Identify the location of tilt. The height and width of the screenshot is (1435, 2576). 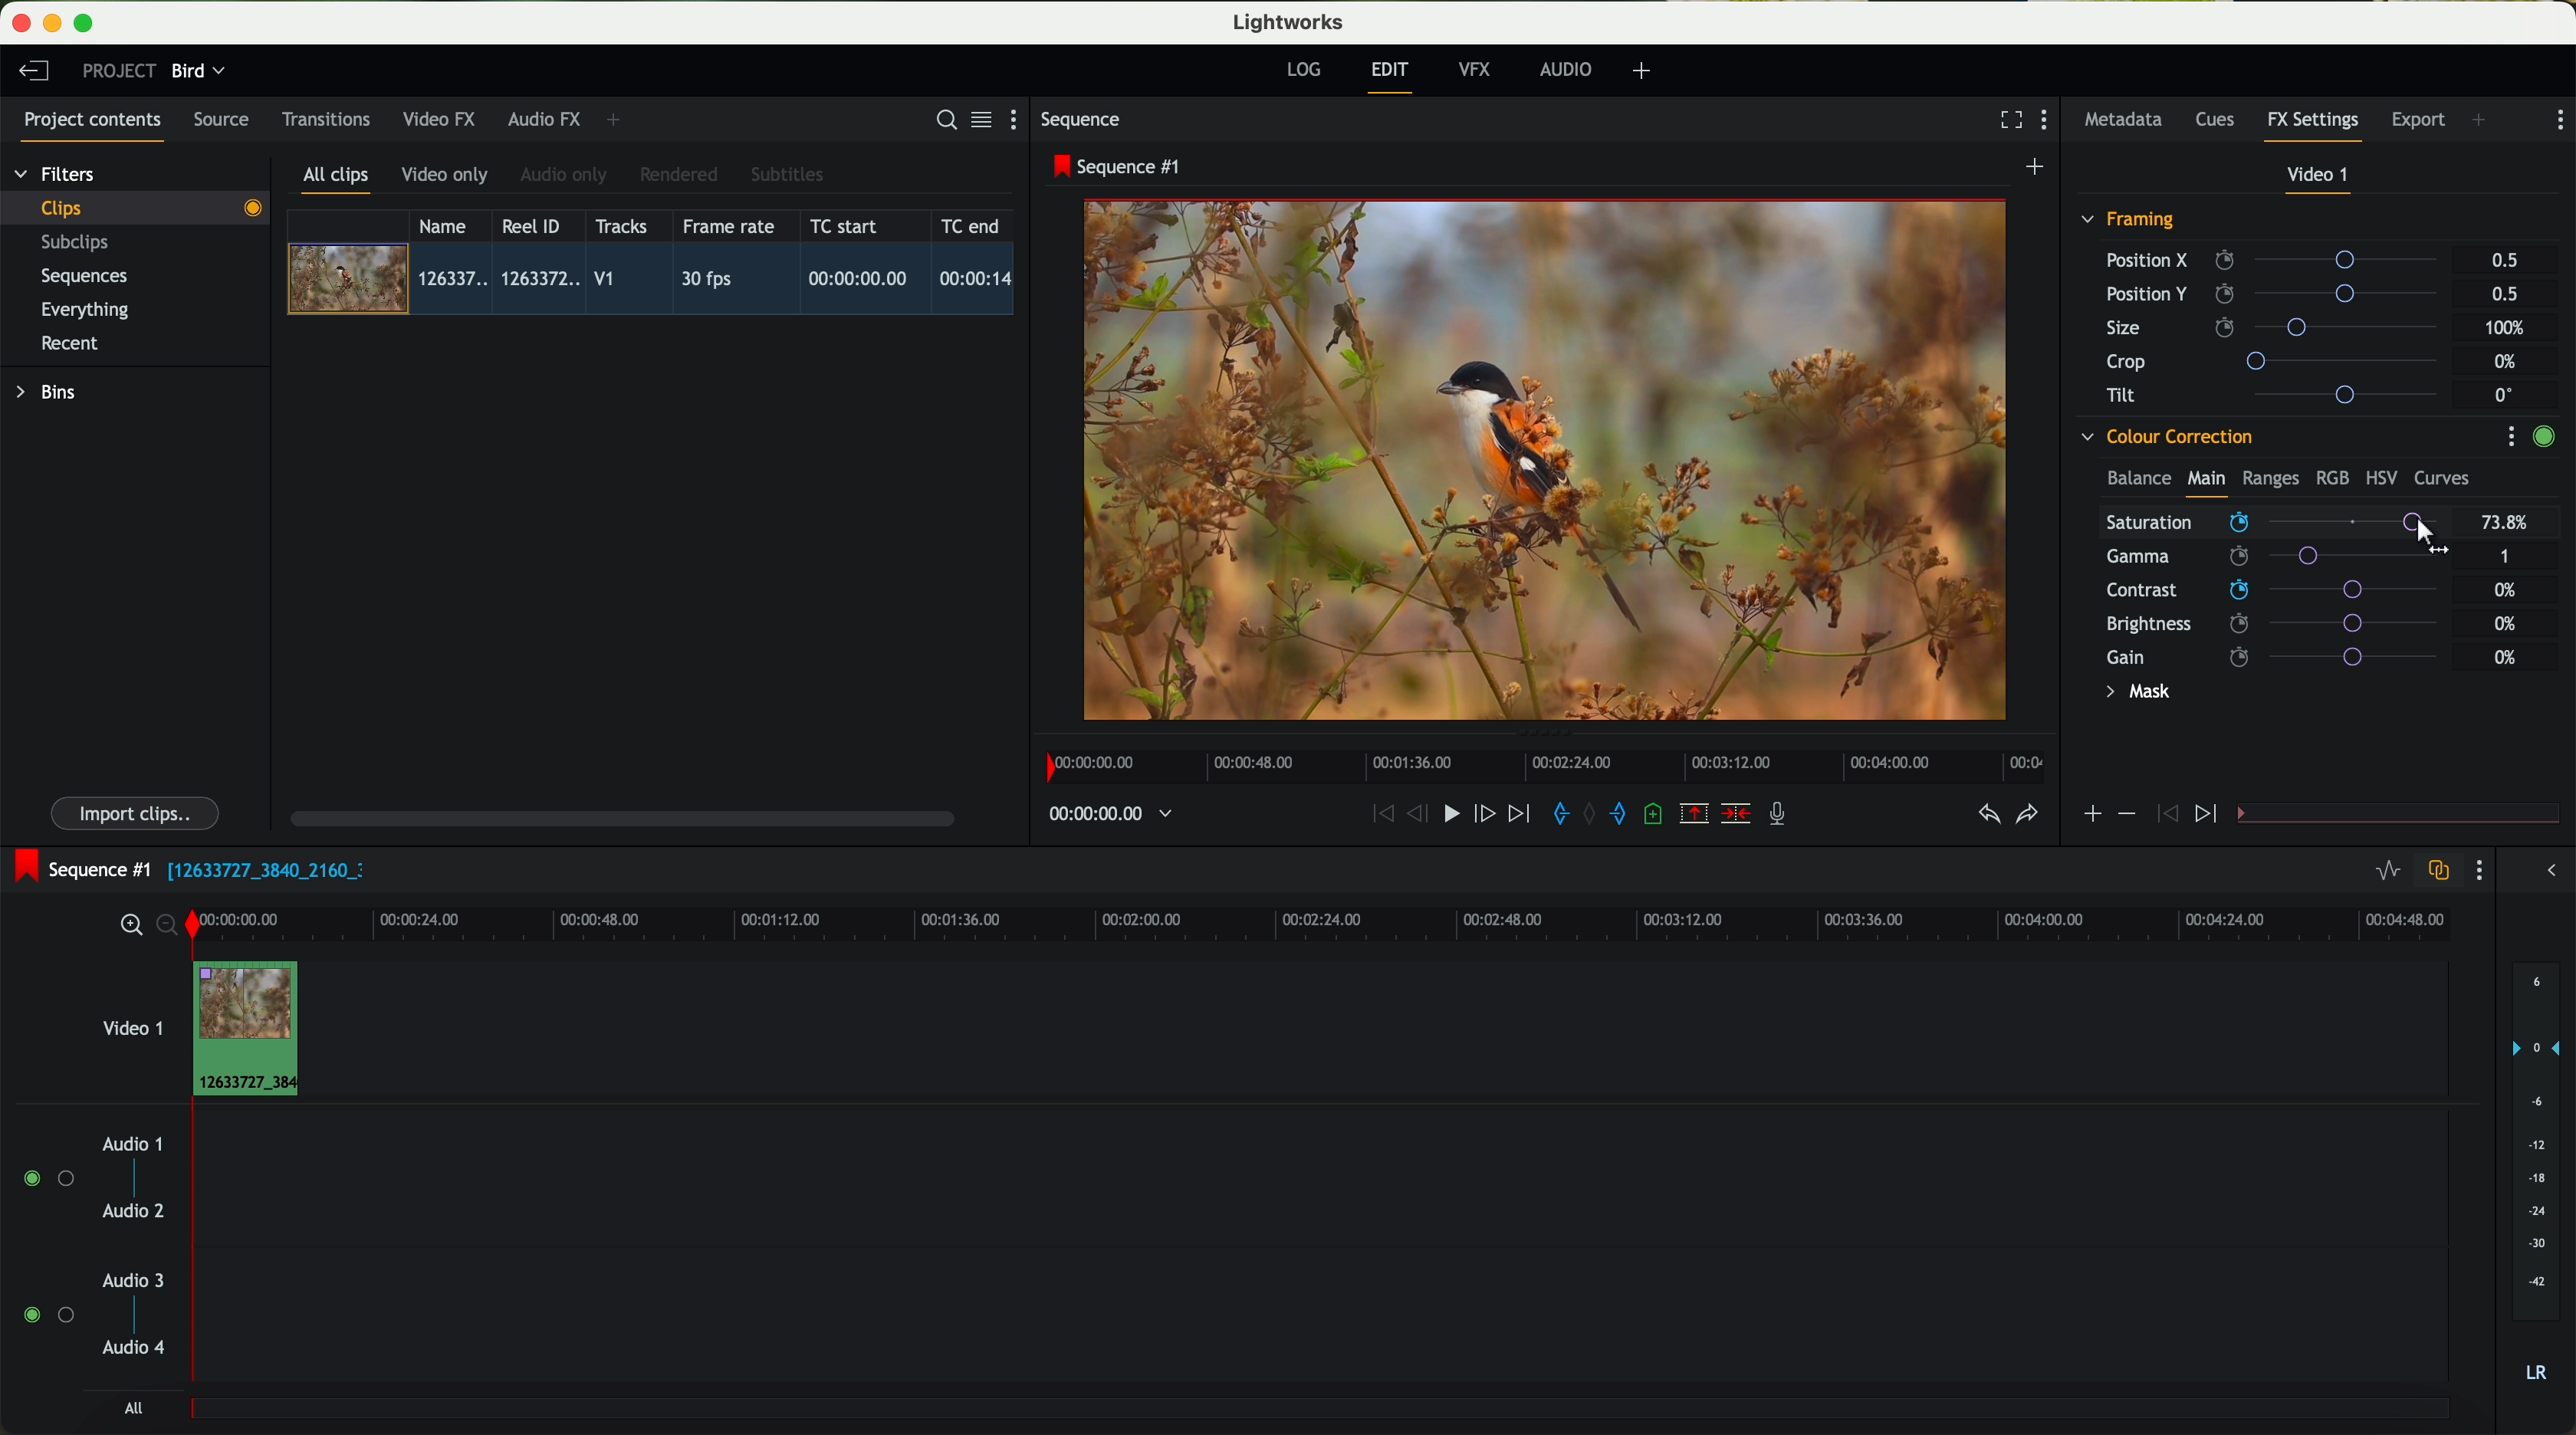
(2281, 394).